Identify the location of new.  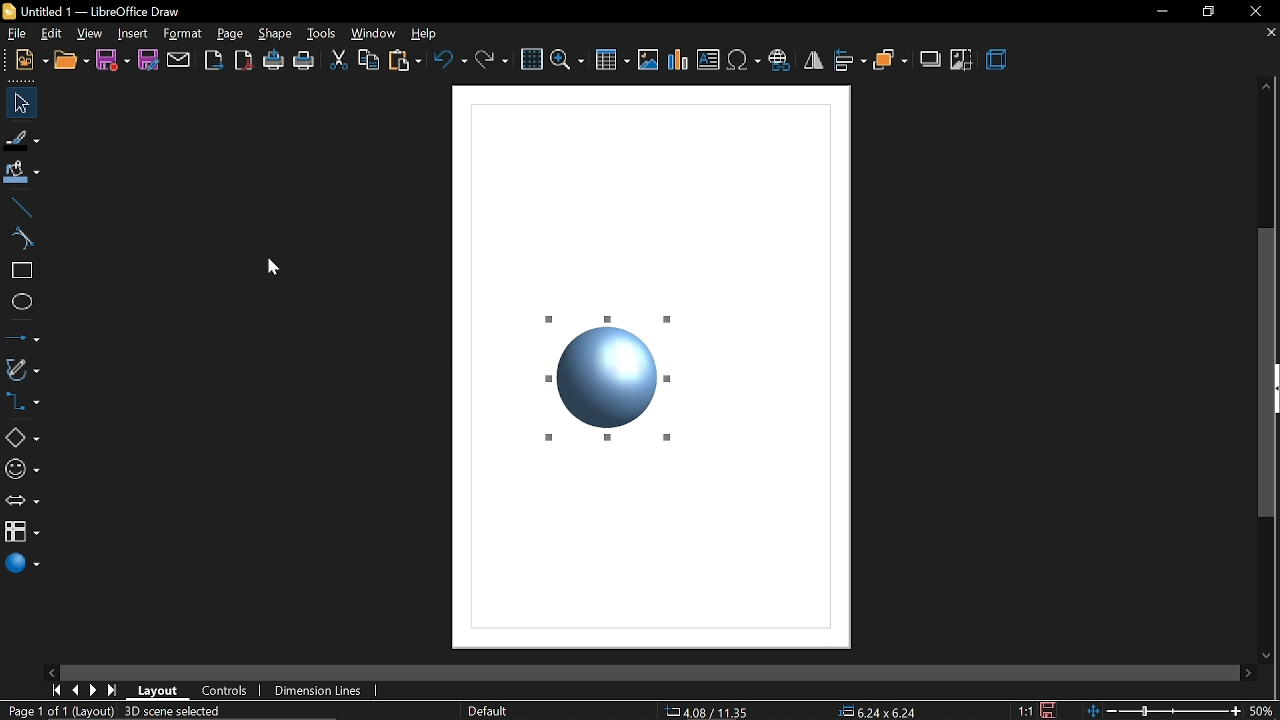
(30, 60).